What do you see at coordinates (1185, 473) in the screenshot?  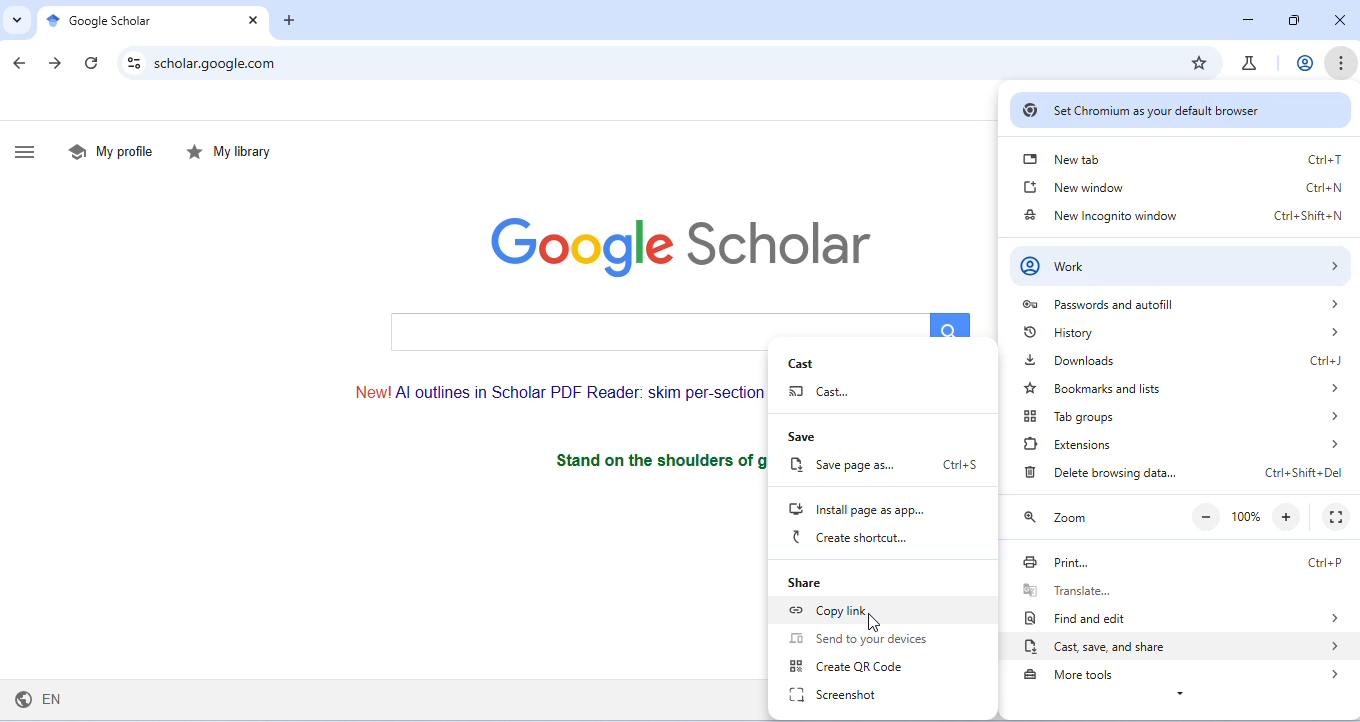 I see `delete browsing data` at bounding box center [1185, 473].